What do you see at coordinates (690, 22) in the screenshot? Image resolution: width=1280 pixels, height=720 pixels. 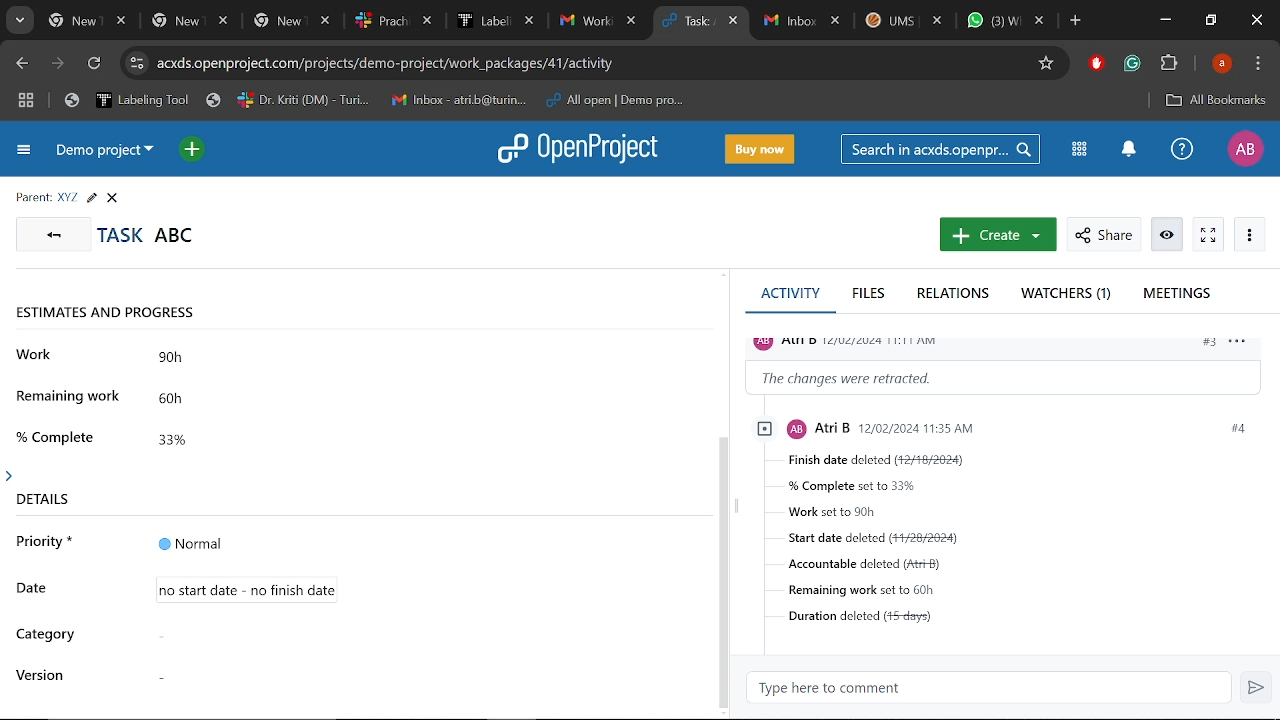 I see `Current tab` at bounding box center [690, 22].